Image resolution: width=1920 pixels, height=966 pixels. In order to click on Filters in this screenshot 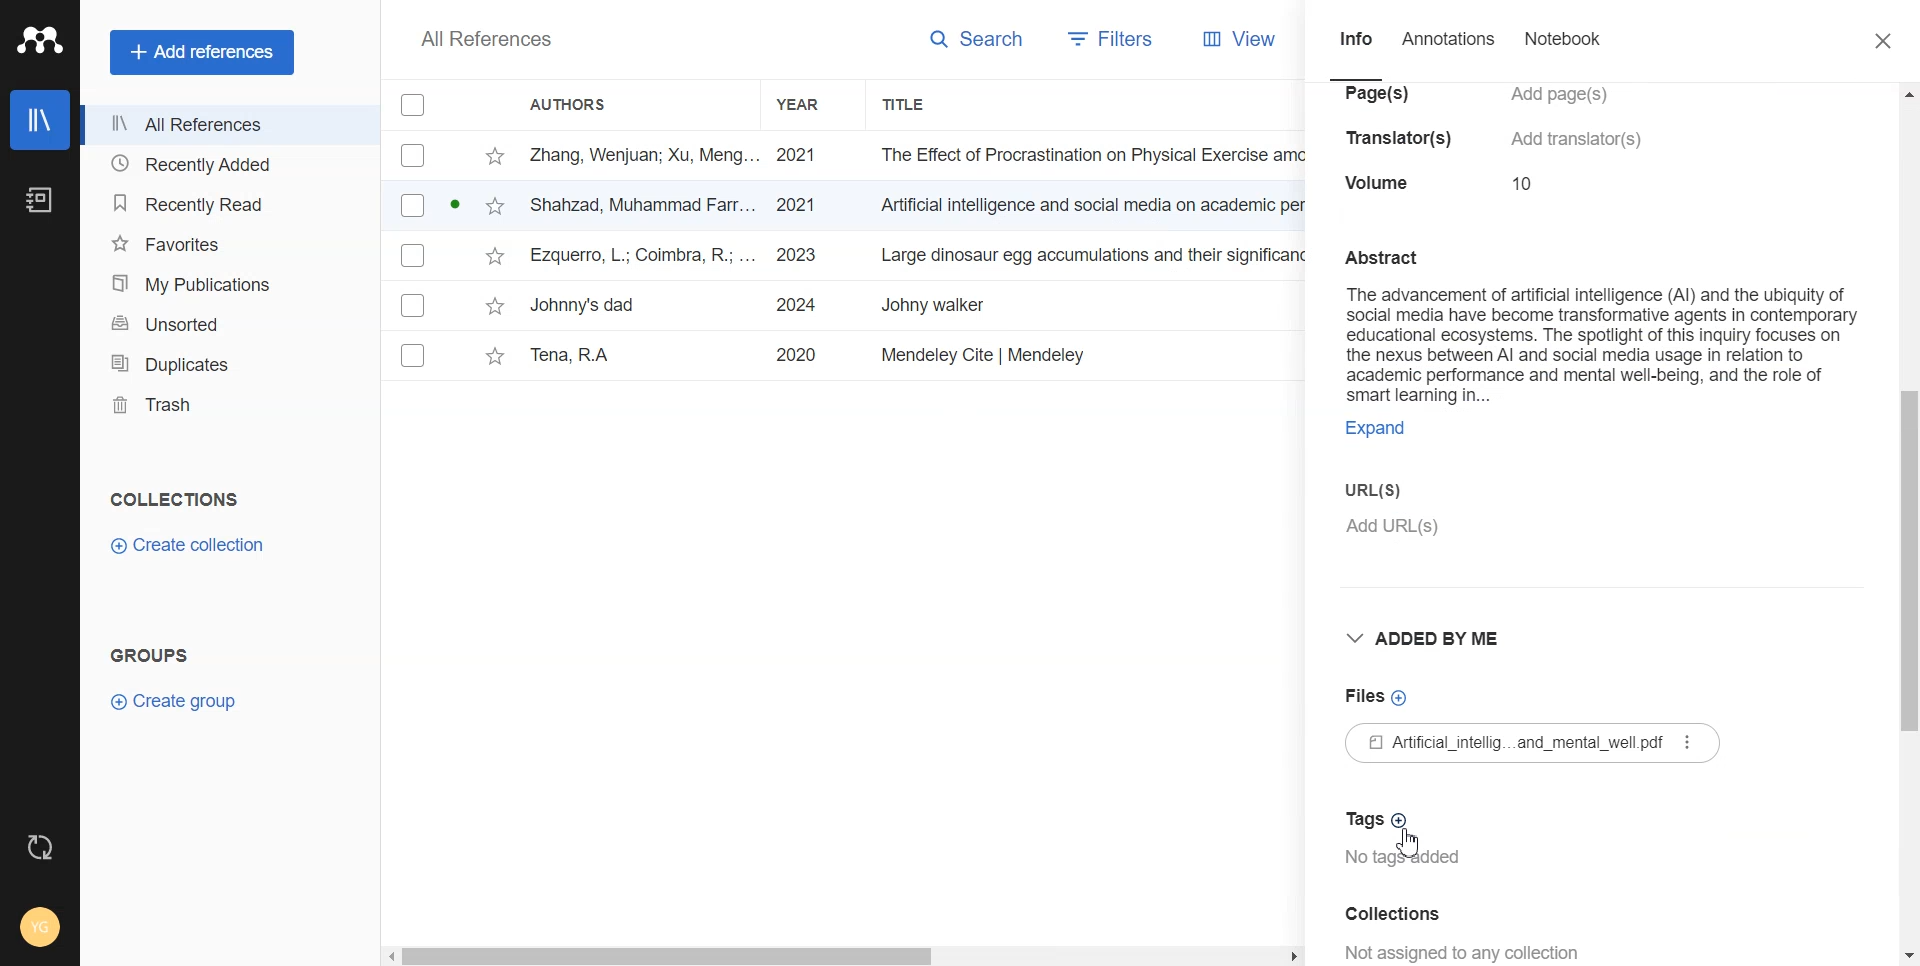, I will do `click(1104, 41)`.